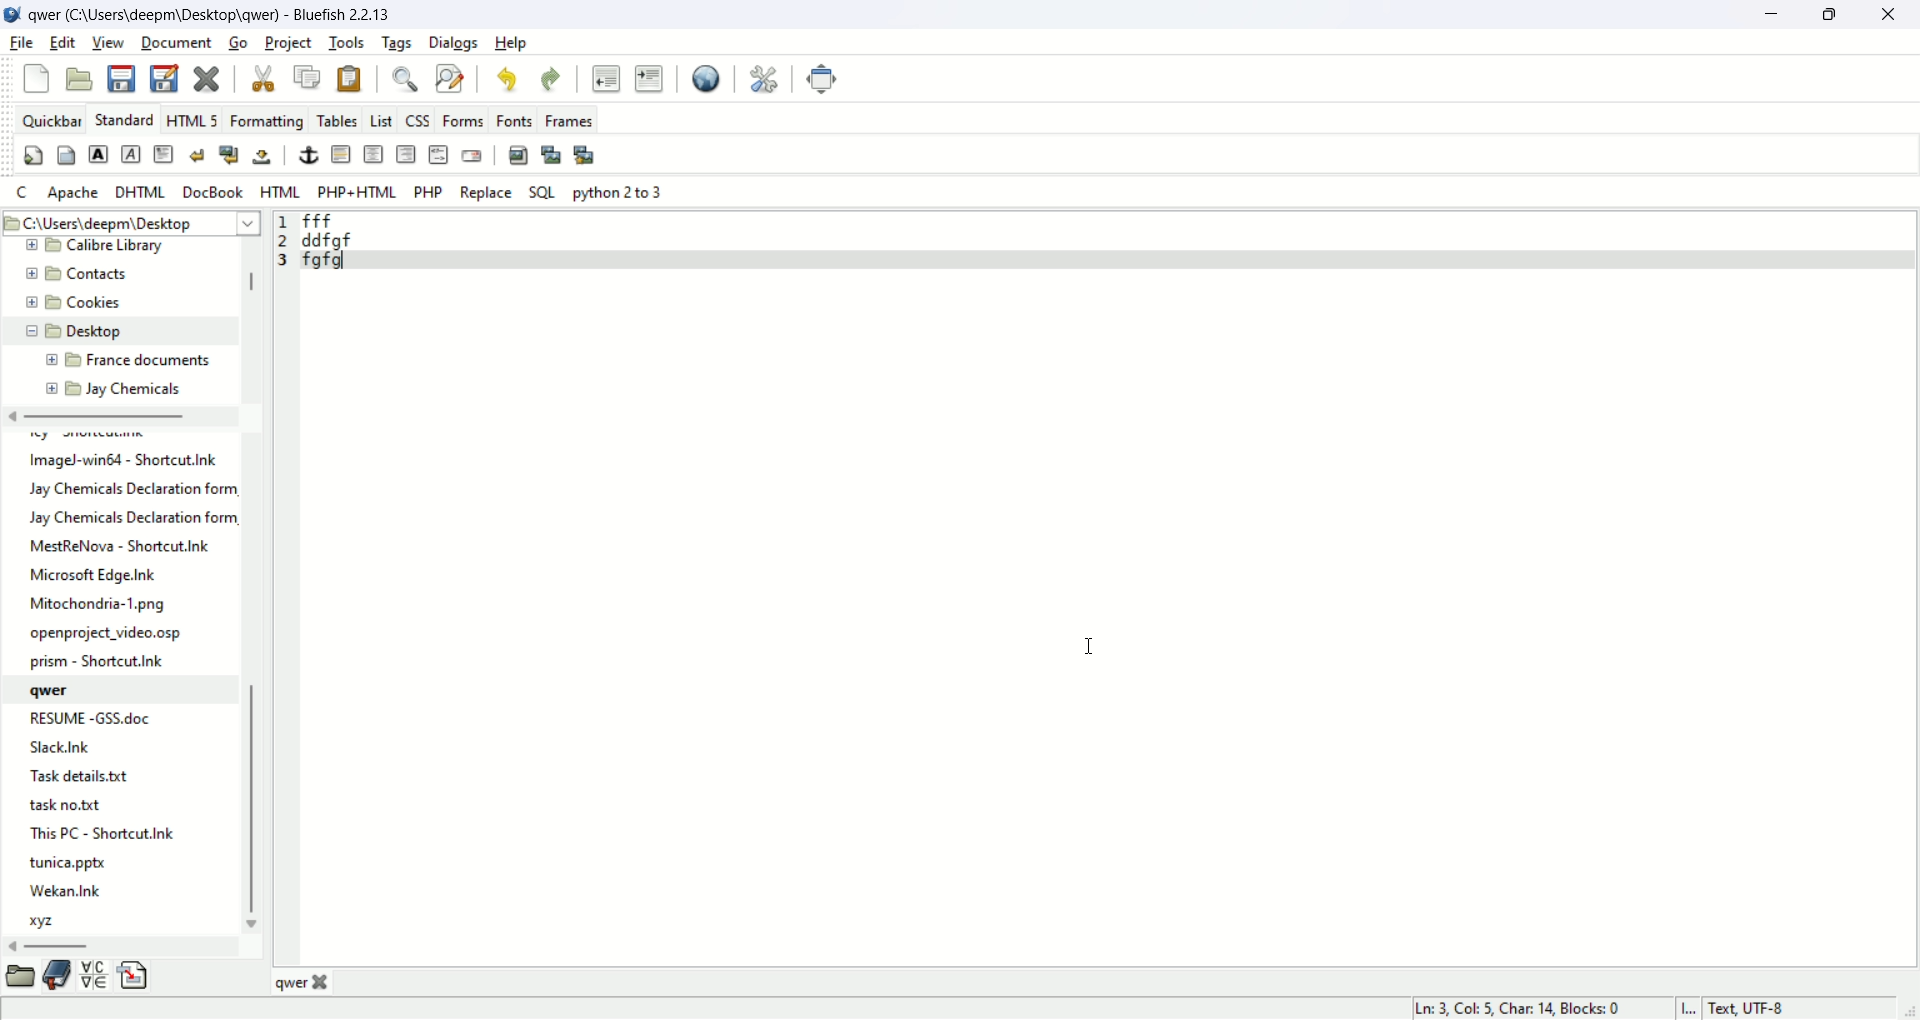 Image resolution: width=1920 pixels, height=1020 pixels. Describe the element at coordinates (464, 120) in the screenshot. I see `forms` at that location.